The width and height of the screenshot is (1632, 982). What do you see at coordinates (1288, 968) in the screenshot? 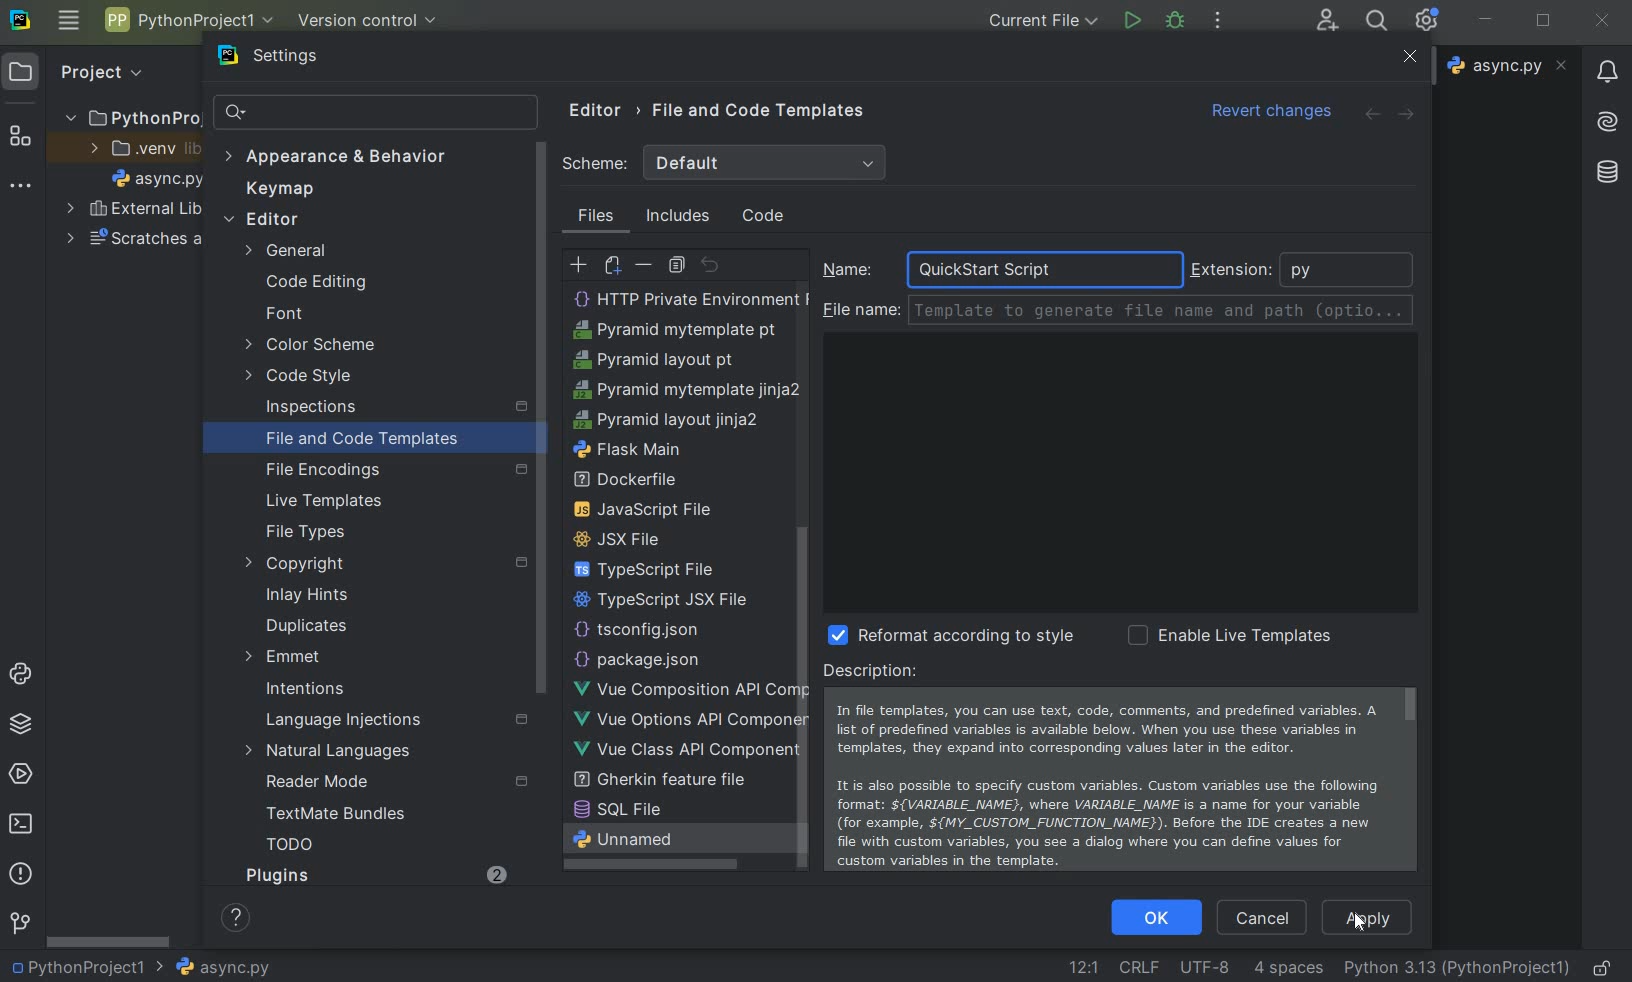
I see `indent` at bounding box center [1288, 968].